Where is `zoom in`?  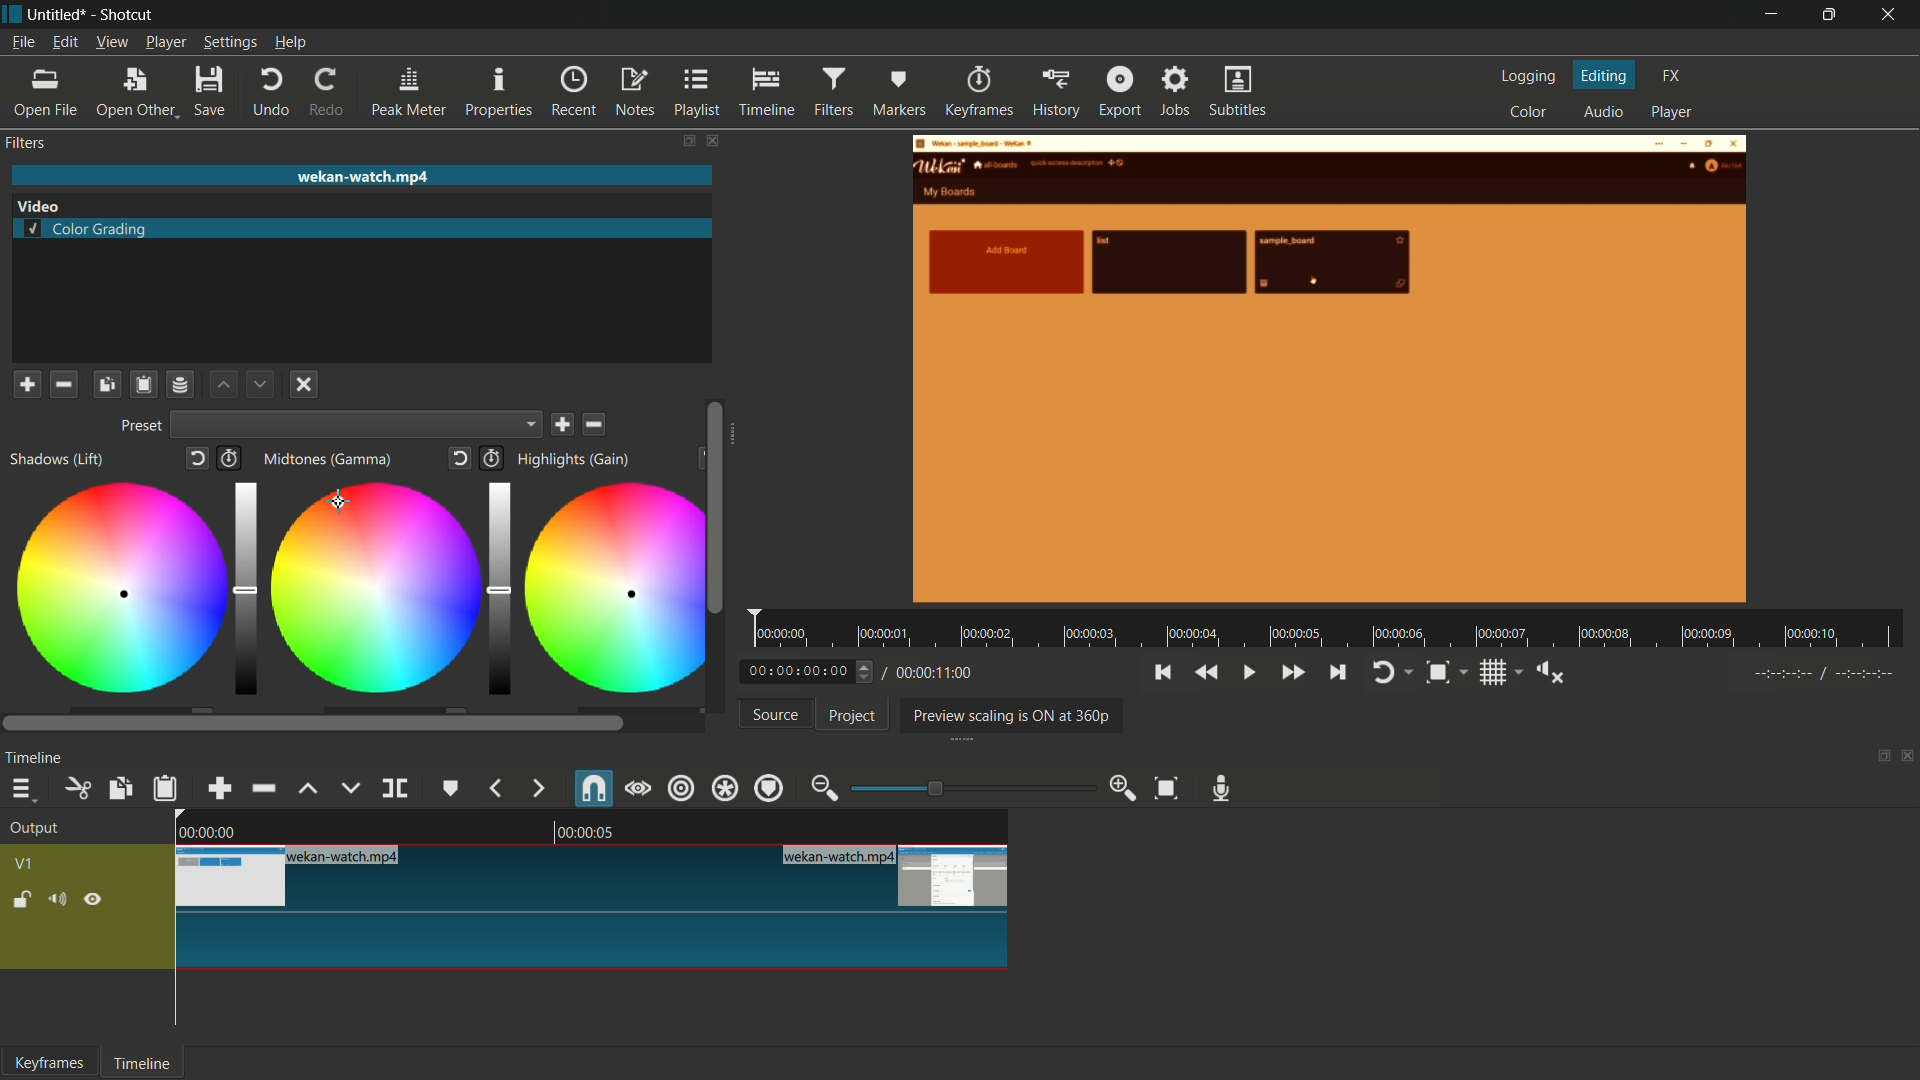 zoom in is located at coordinates (1121, 787).